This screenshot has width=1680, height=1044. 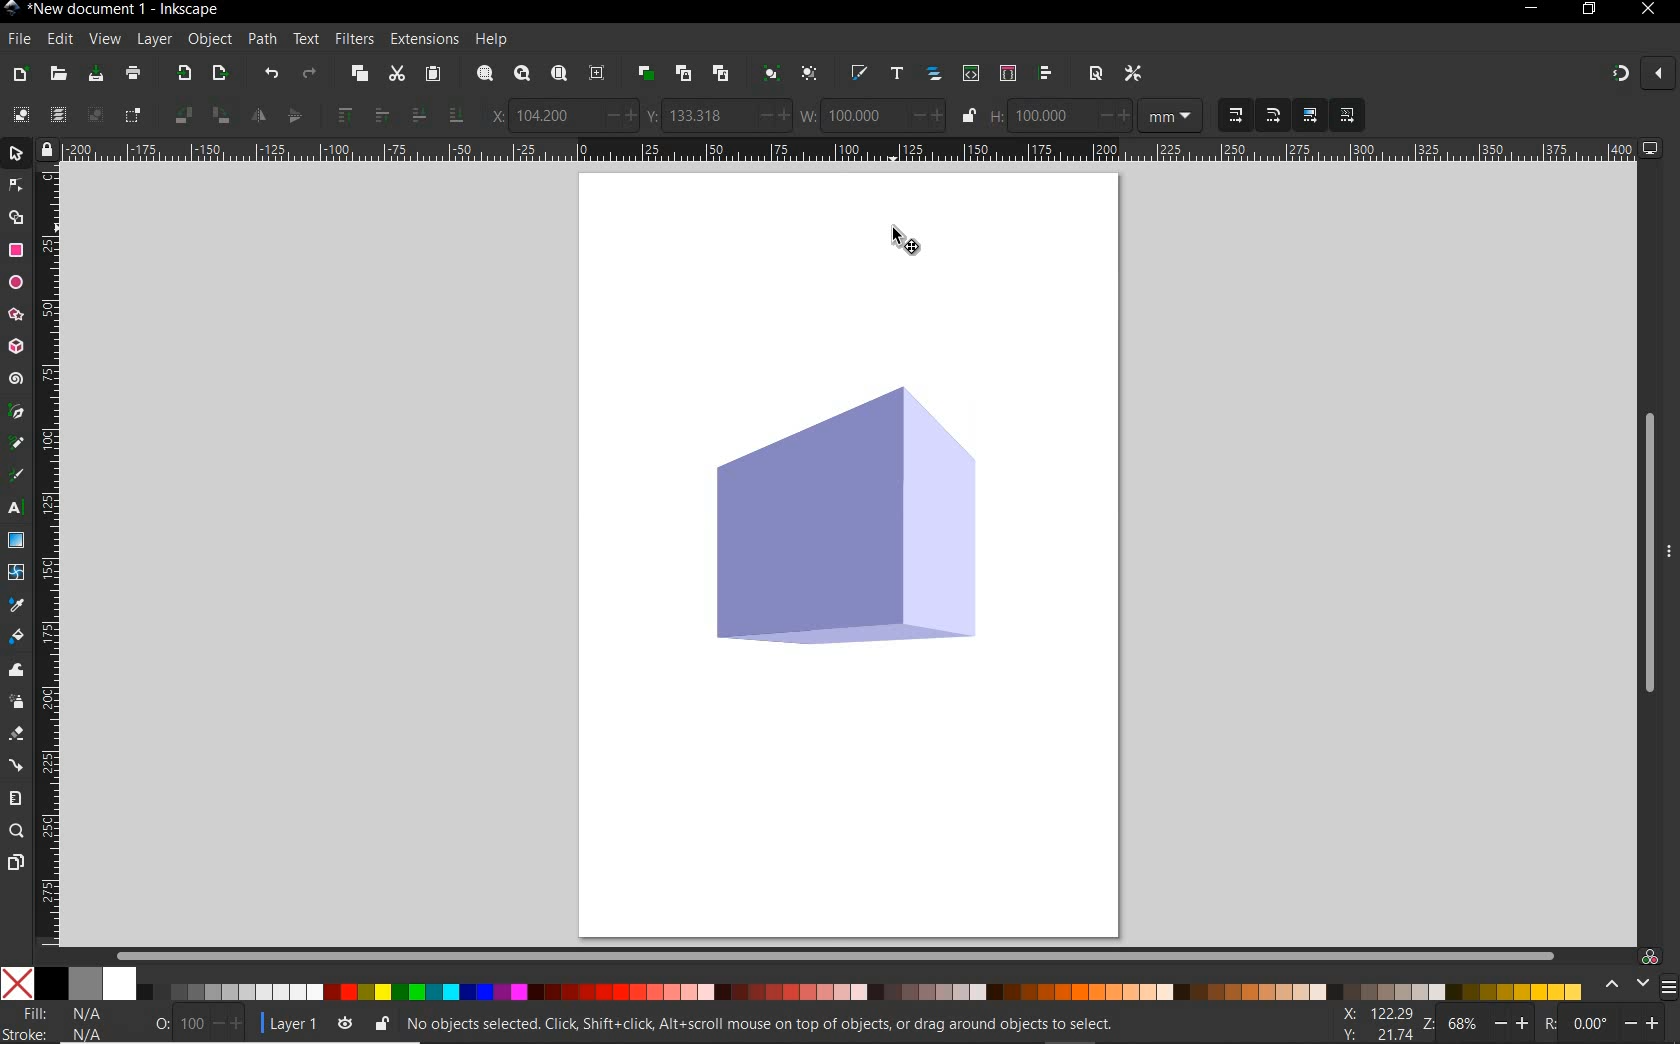 I want to click on w, so click(x=808, y=115).